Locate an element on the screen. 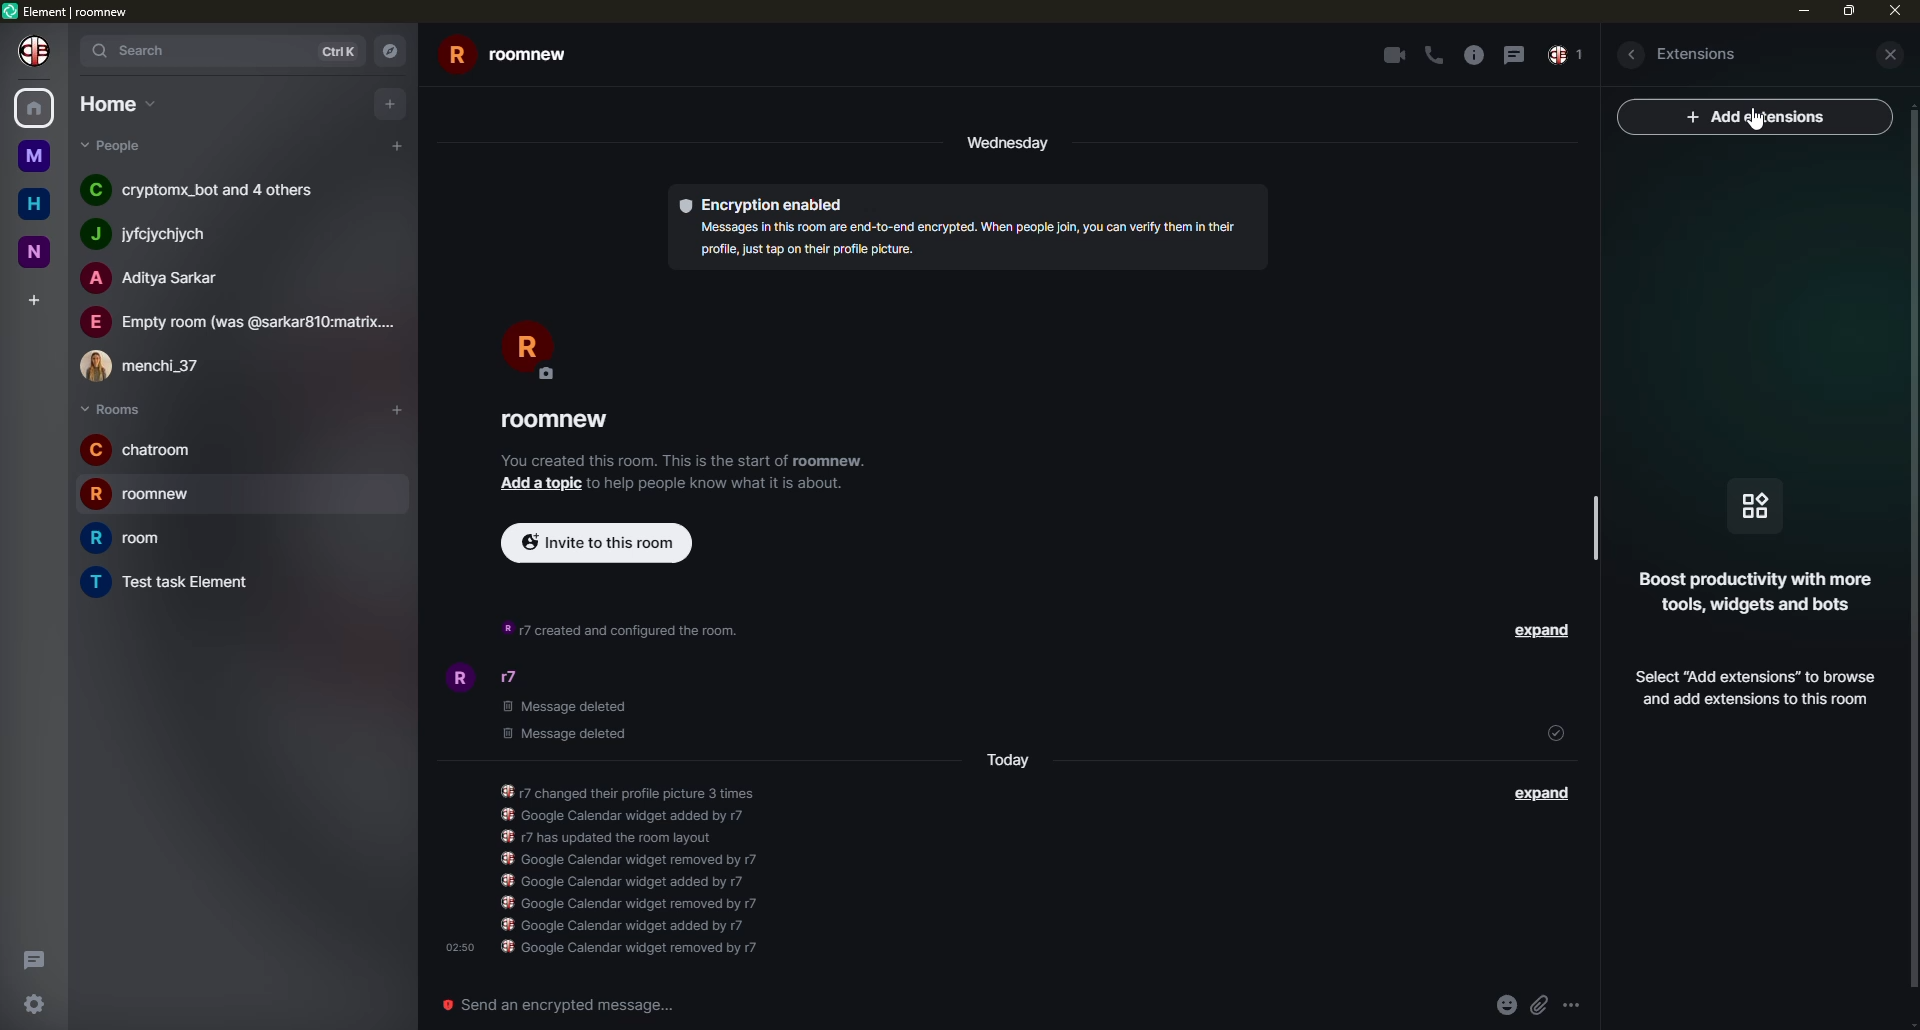 This screenshot has height=1030, width=1920. home is located at coordinates (115, 103).